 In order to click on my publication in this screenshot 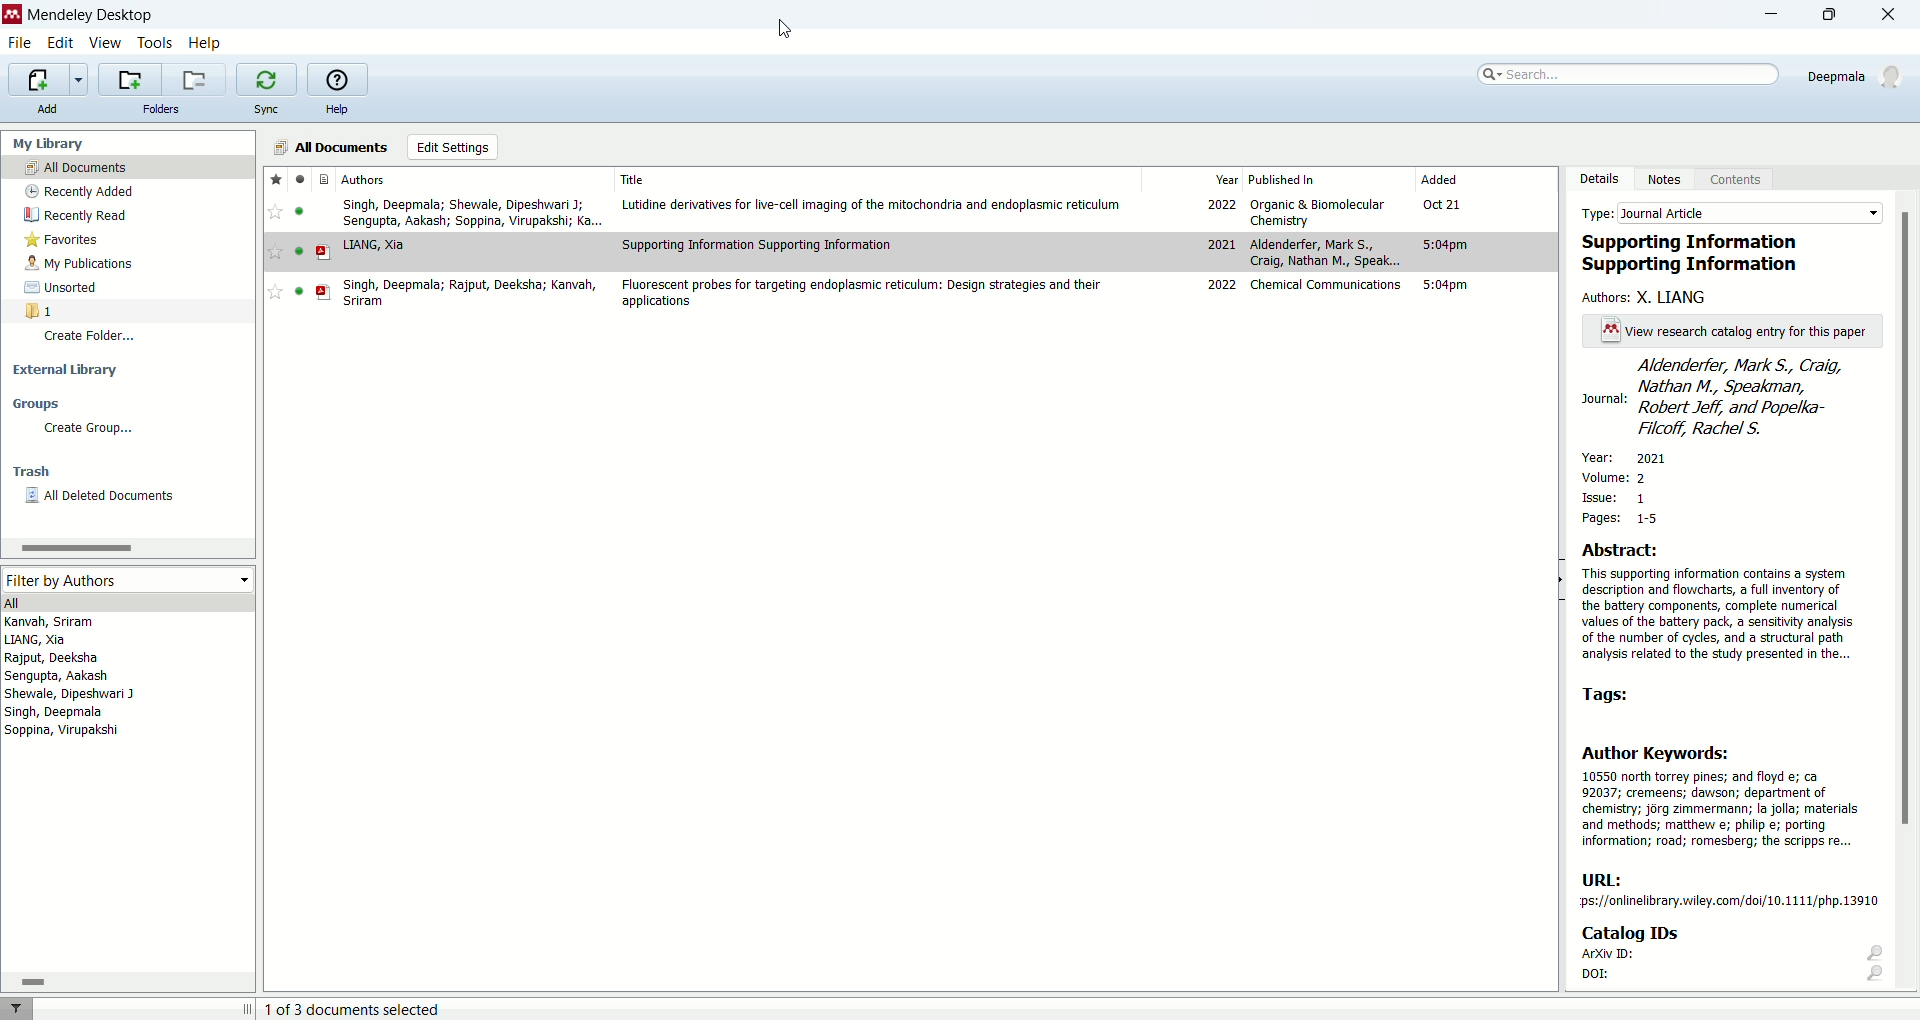, I will do `click(81, 263)`.